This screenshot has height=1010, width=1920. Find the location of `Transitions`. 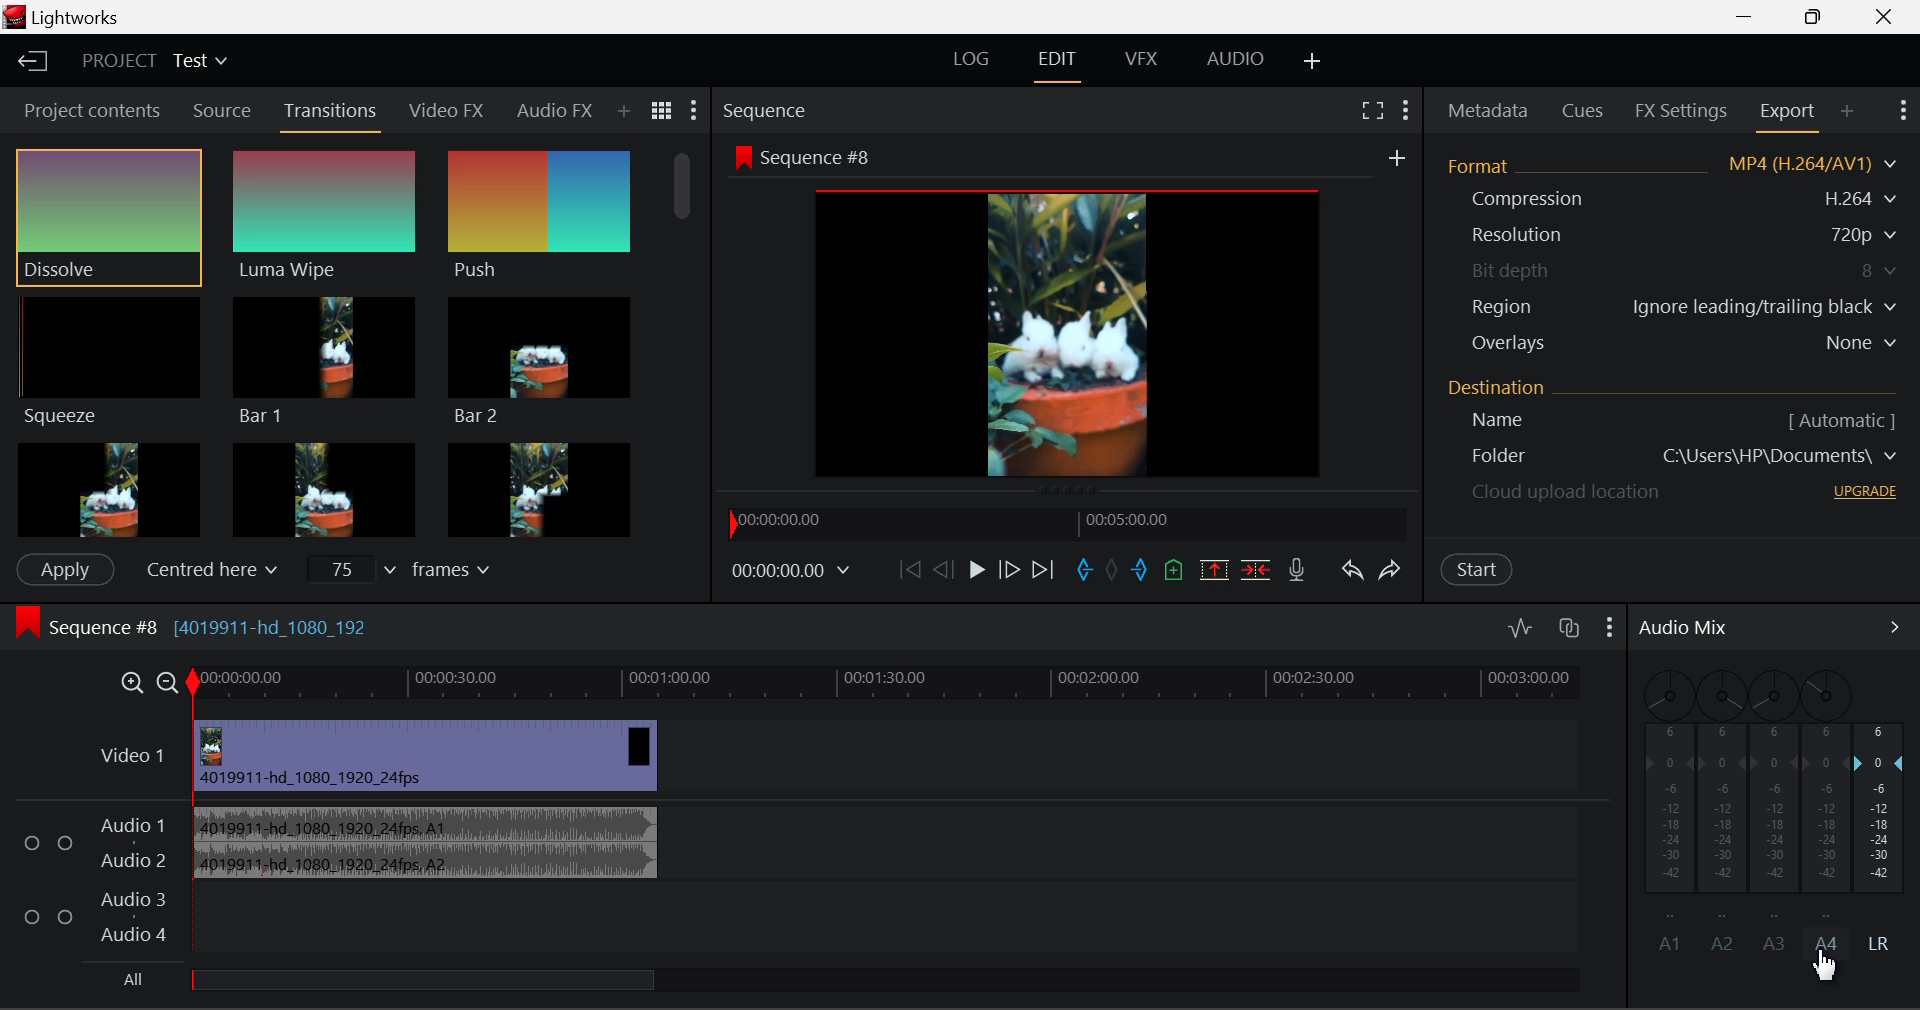

Transitions is located at coordinates (328, 115).